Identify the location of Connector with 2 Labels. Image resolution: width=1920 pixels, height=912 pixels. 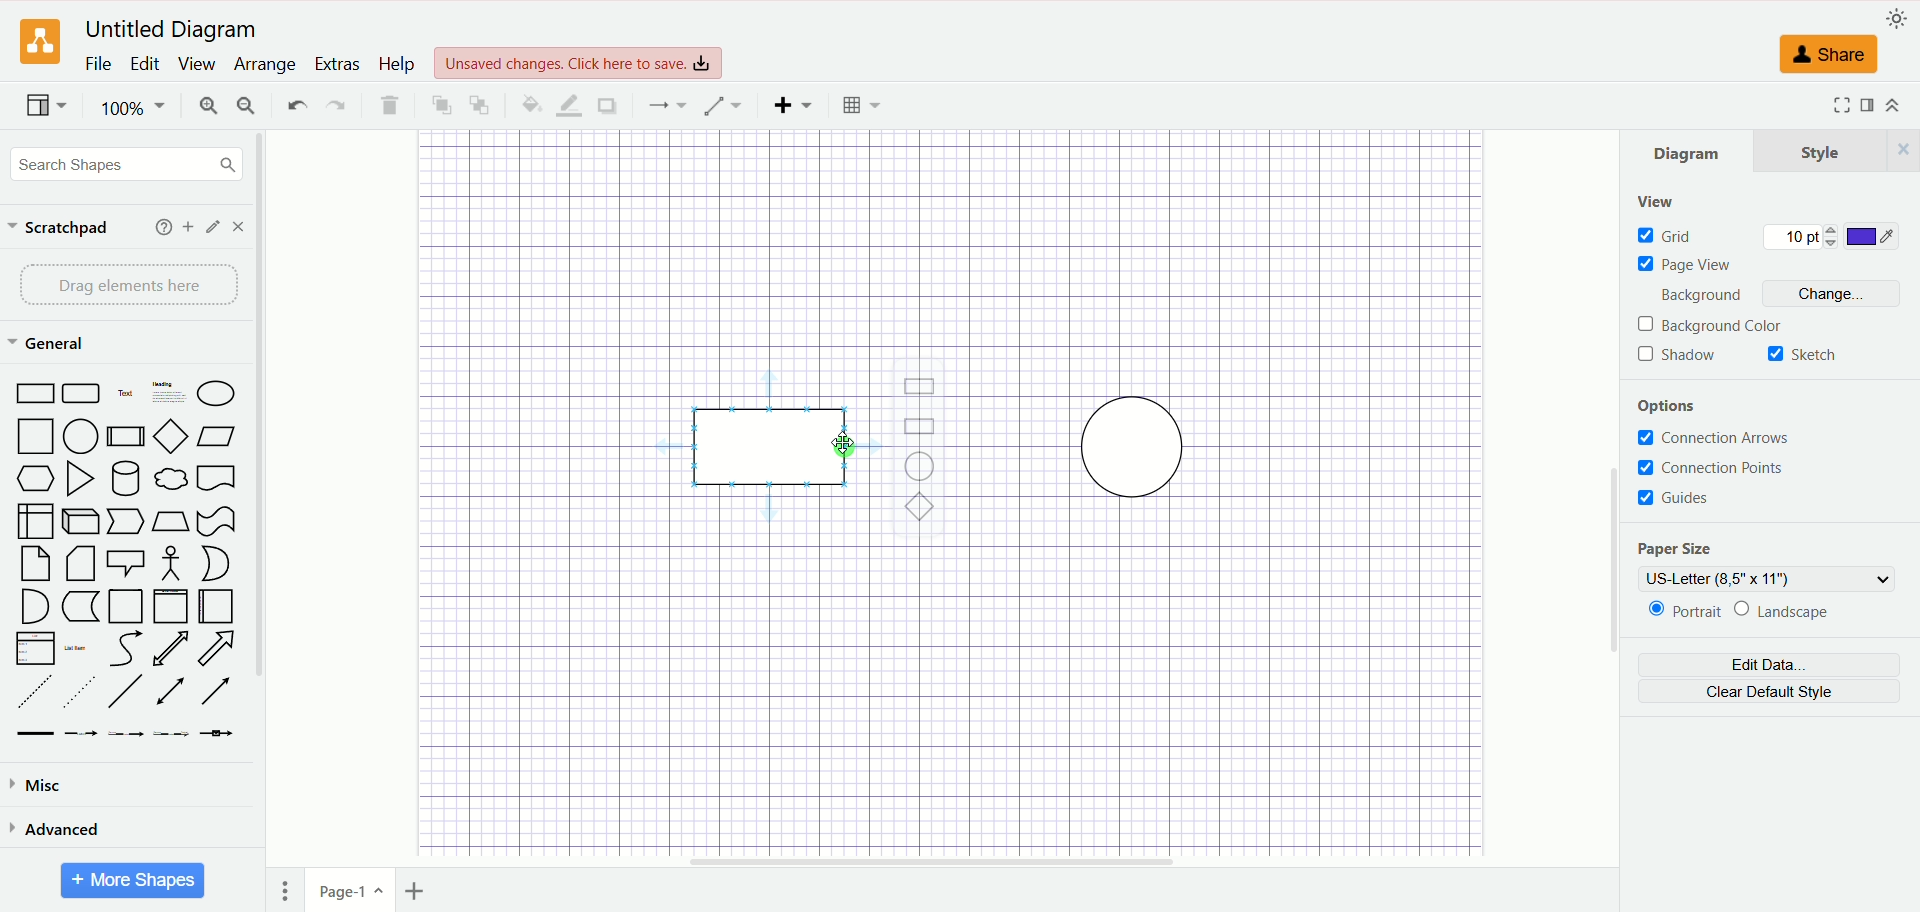
(127, 738).